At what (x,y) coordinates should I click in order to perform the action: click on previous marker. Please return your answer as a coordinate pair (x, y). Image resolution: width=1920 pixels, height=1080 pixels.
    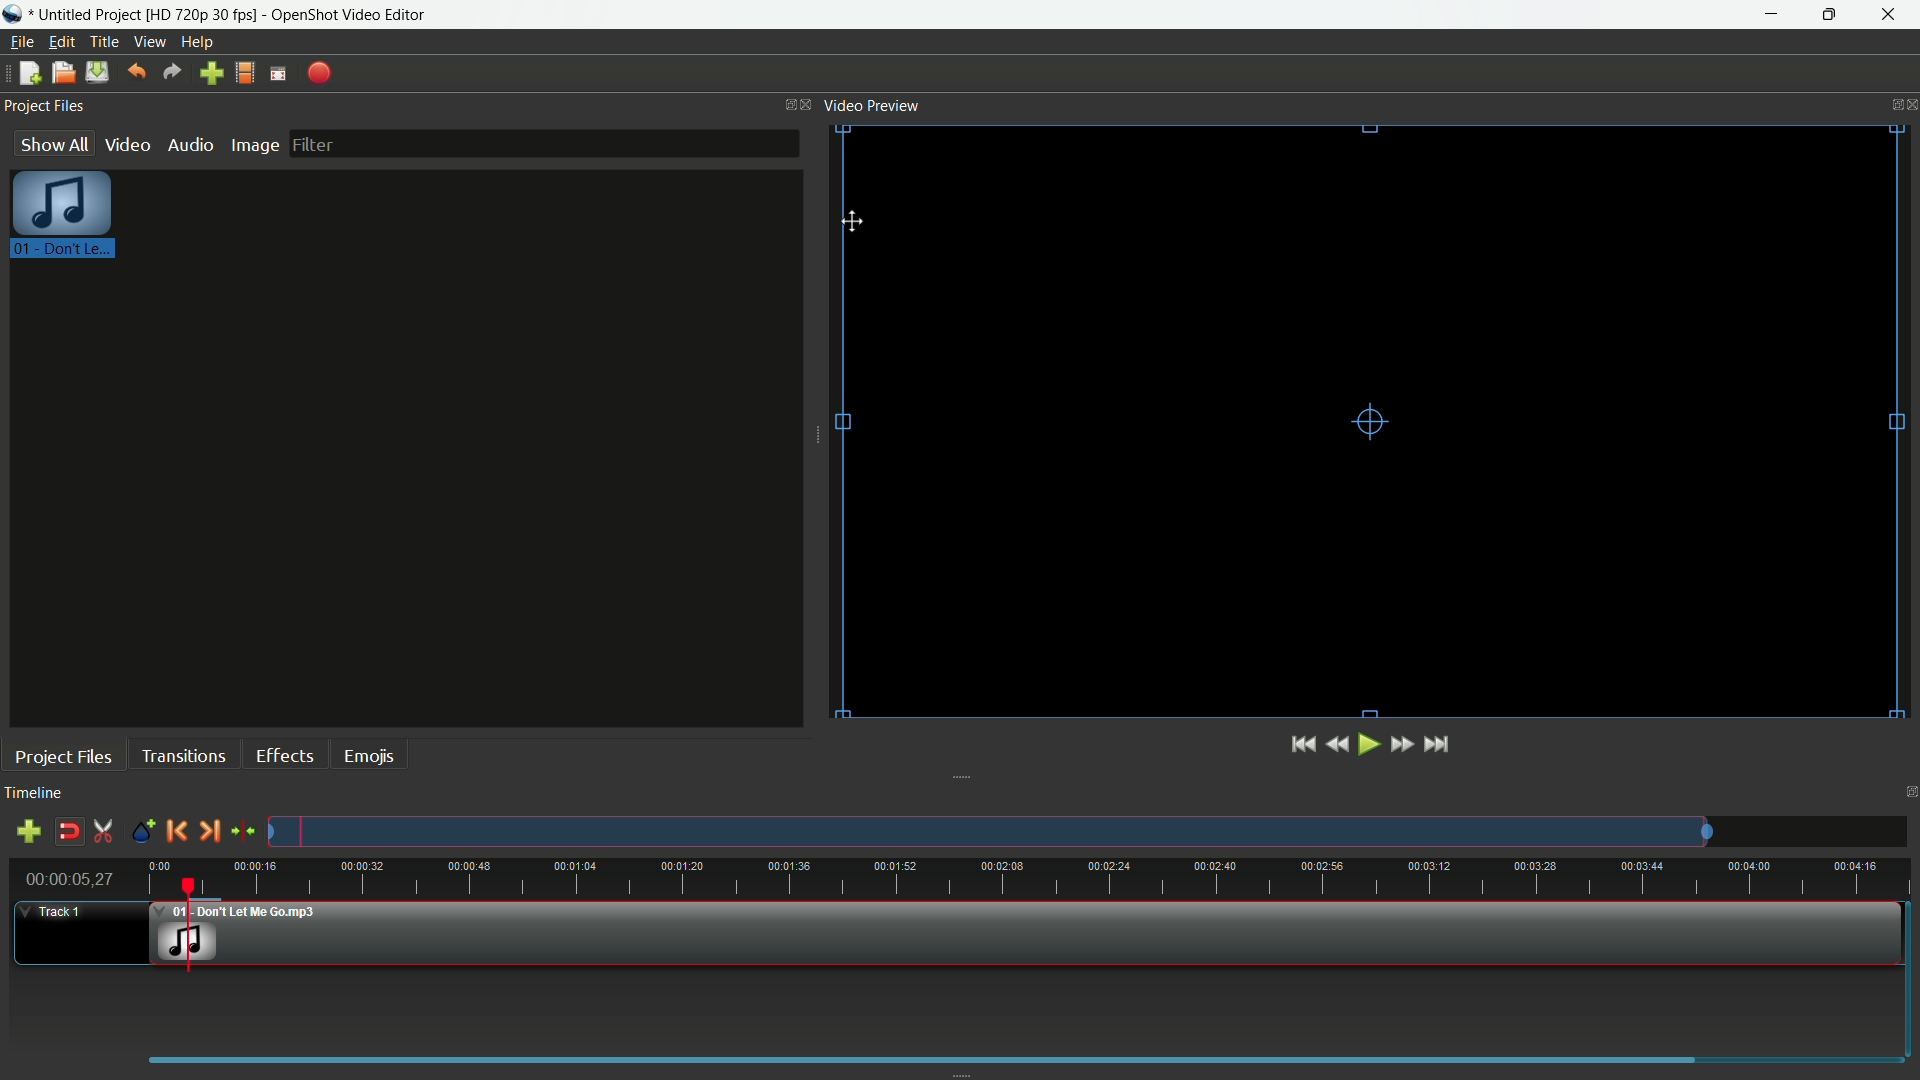
    Looking at the image, I should click on (178, 831).